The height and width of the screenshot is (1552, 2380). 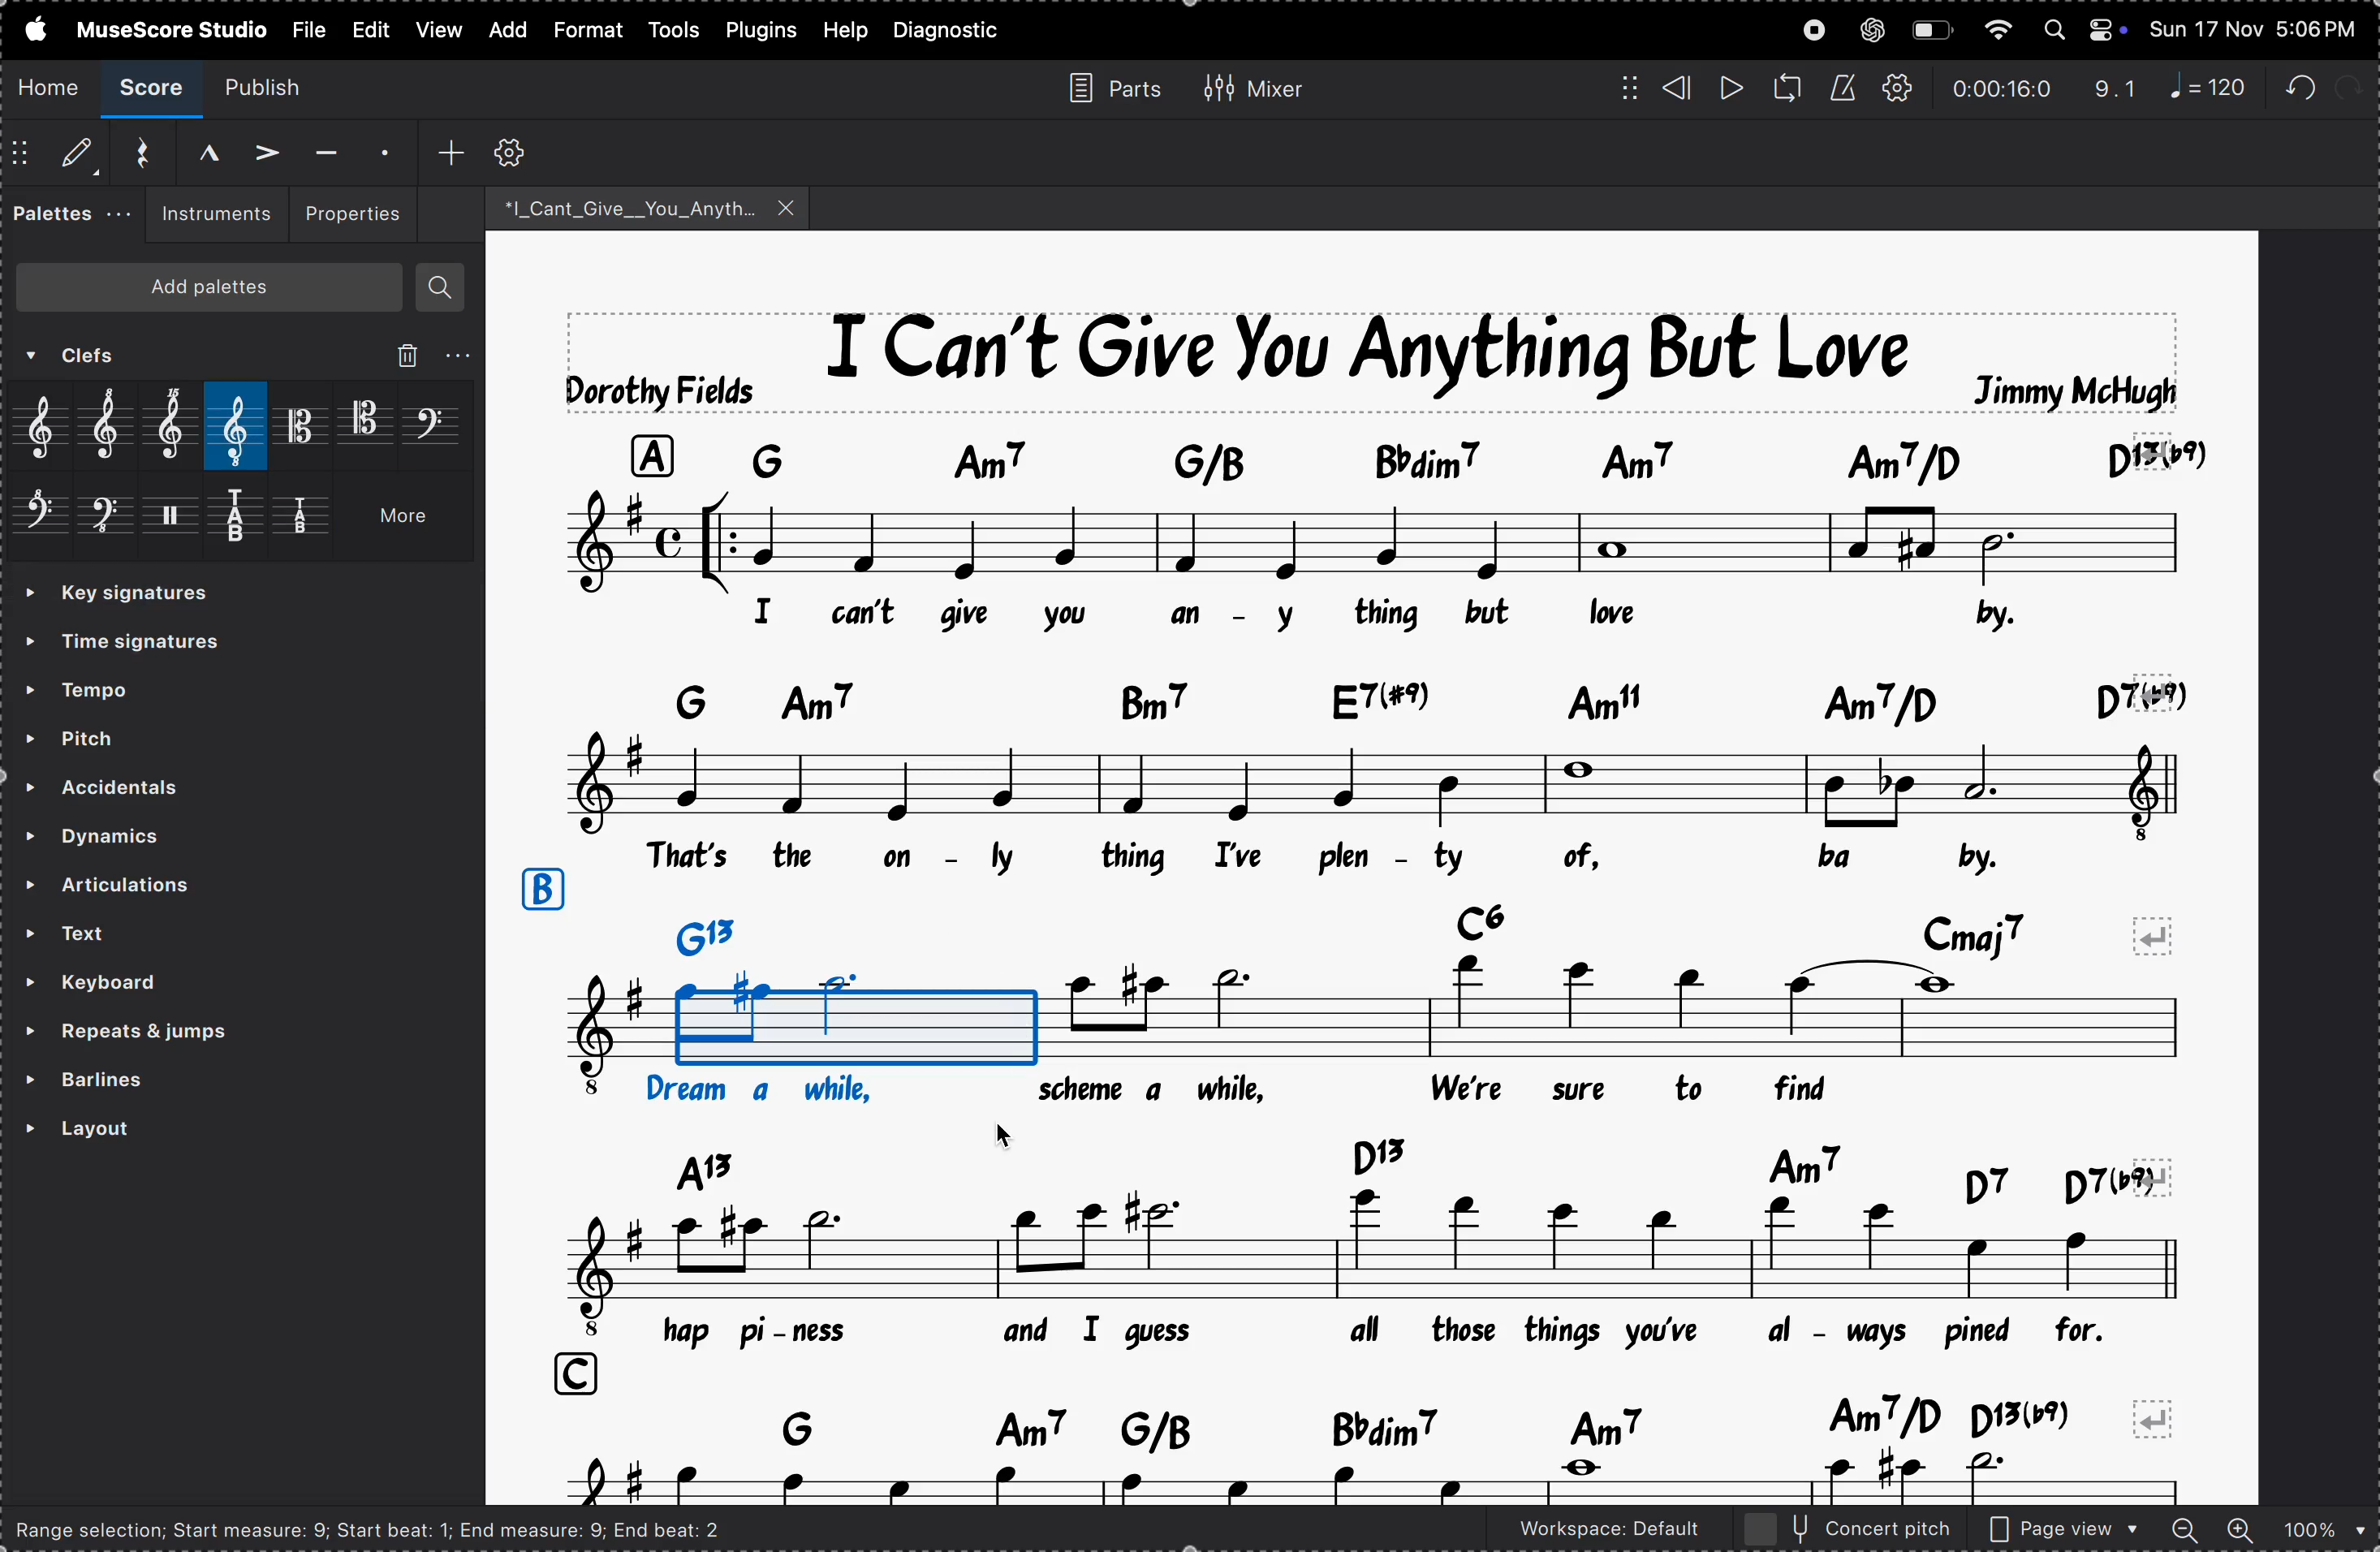 I want to click on worspace, so click(x=1591, y=1533).